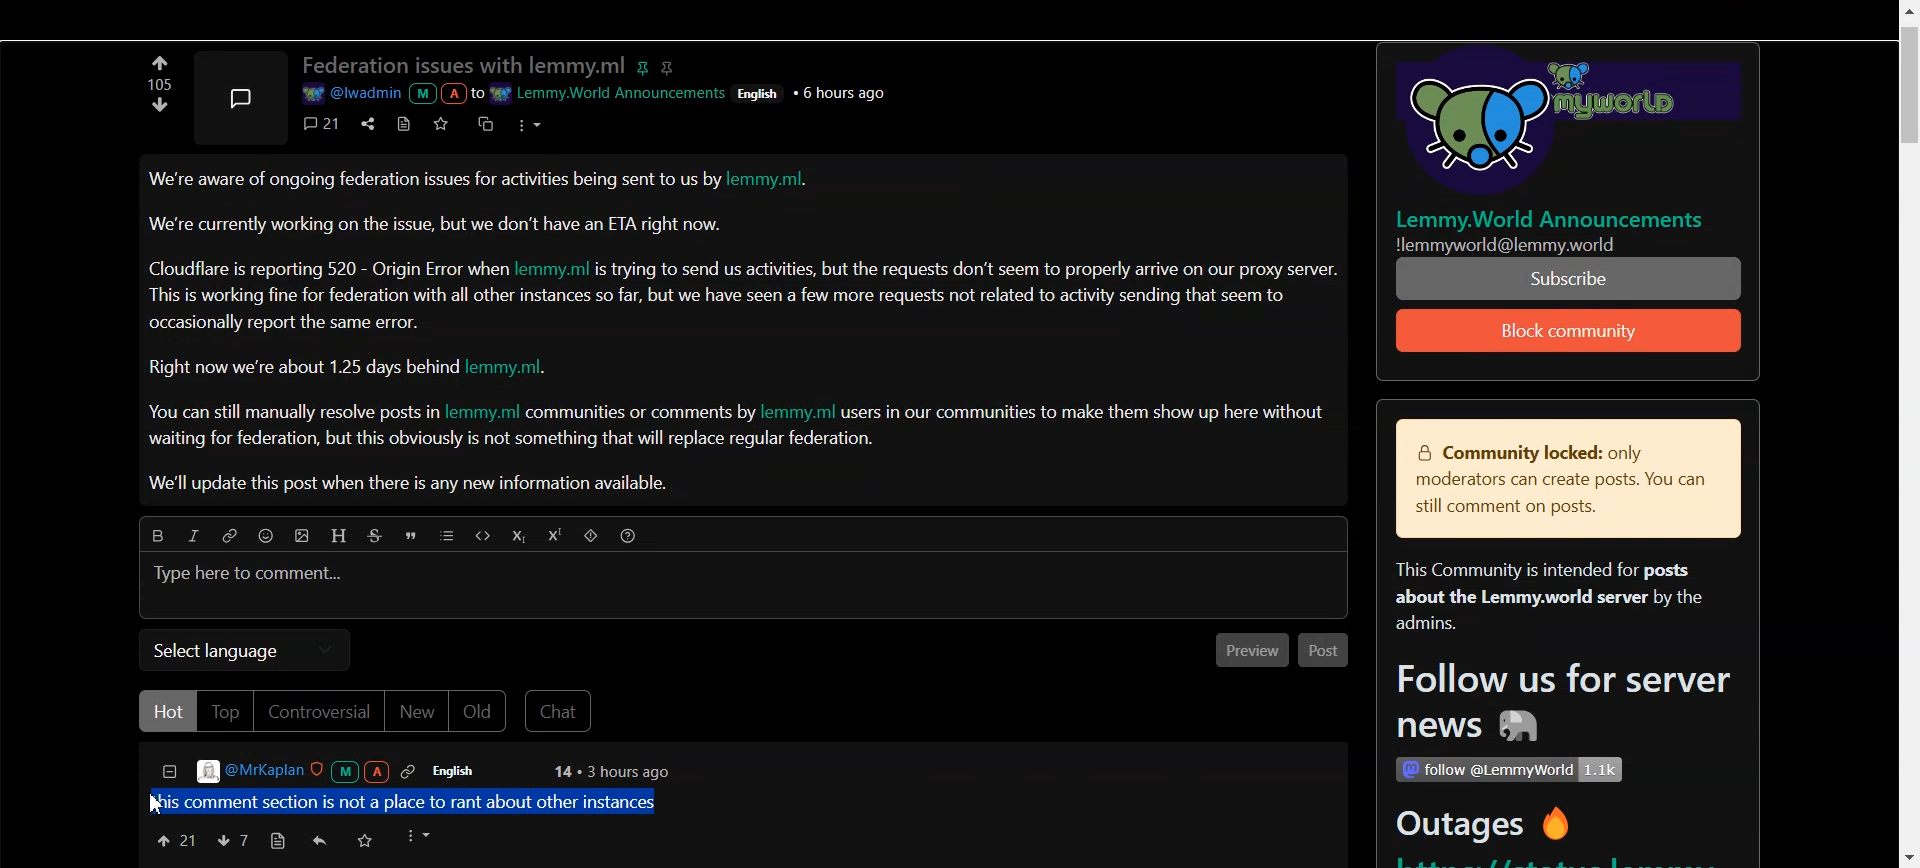 Image resolution: width=1920 pixels, height=868 pixels. I want to click on save, so click(367, 843).